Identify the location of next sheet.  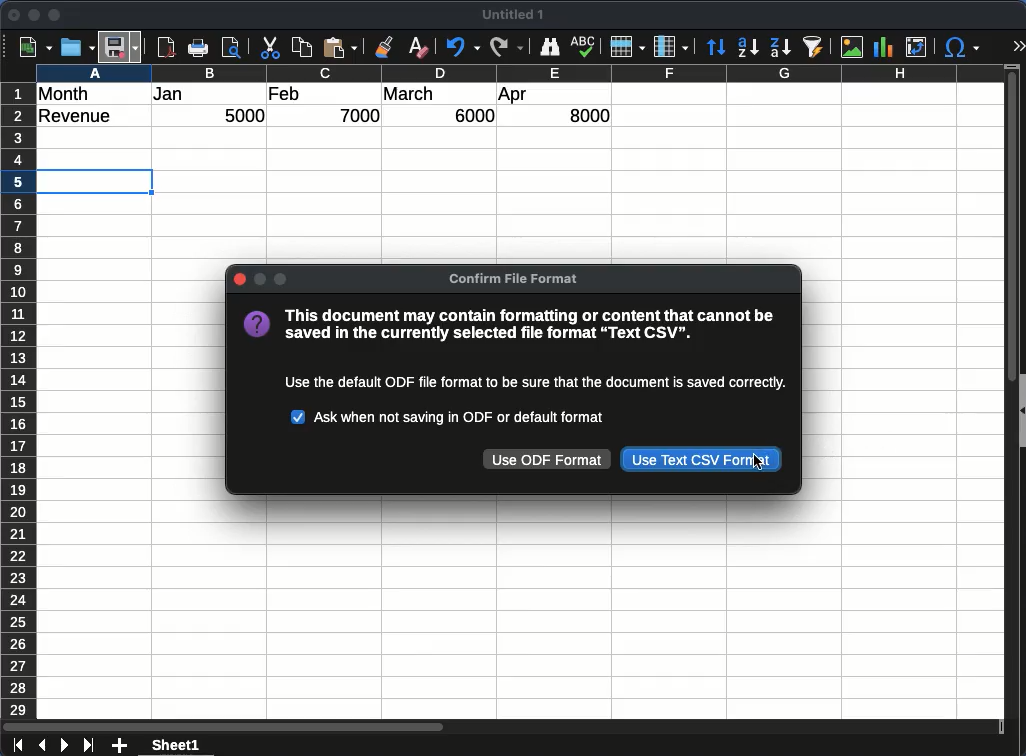
(63, 746).